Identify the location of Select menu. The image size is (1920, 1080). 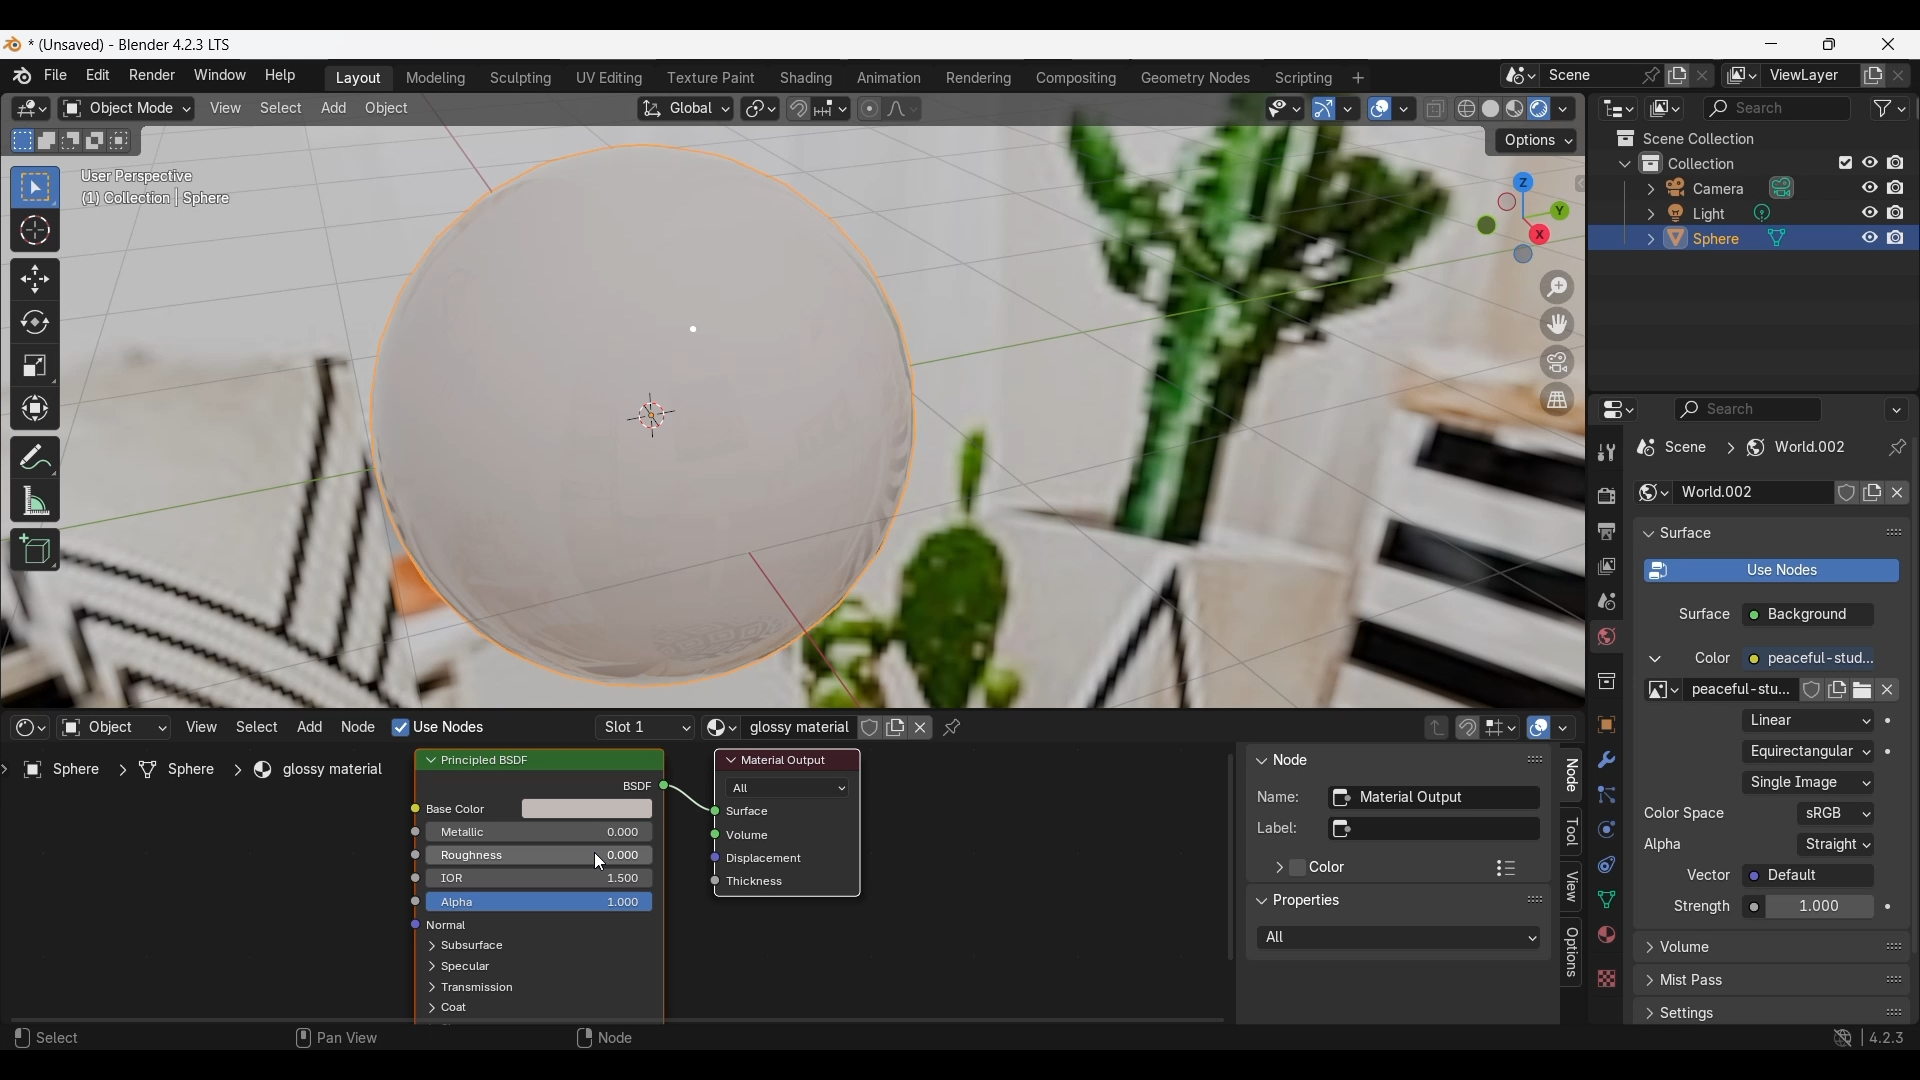
(281, 108).